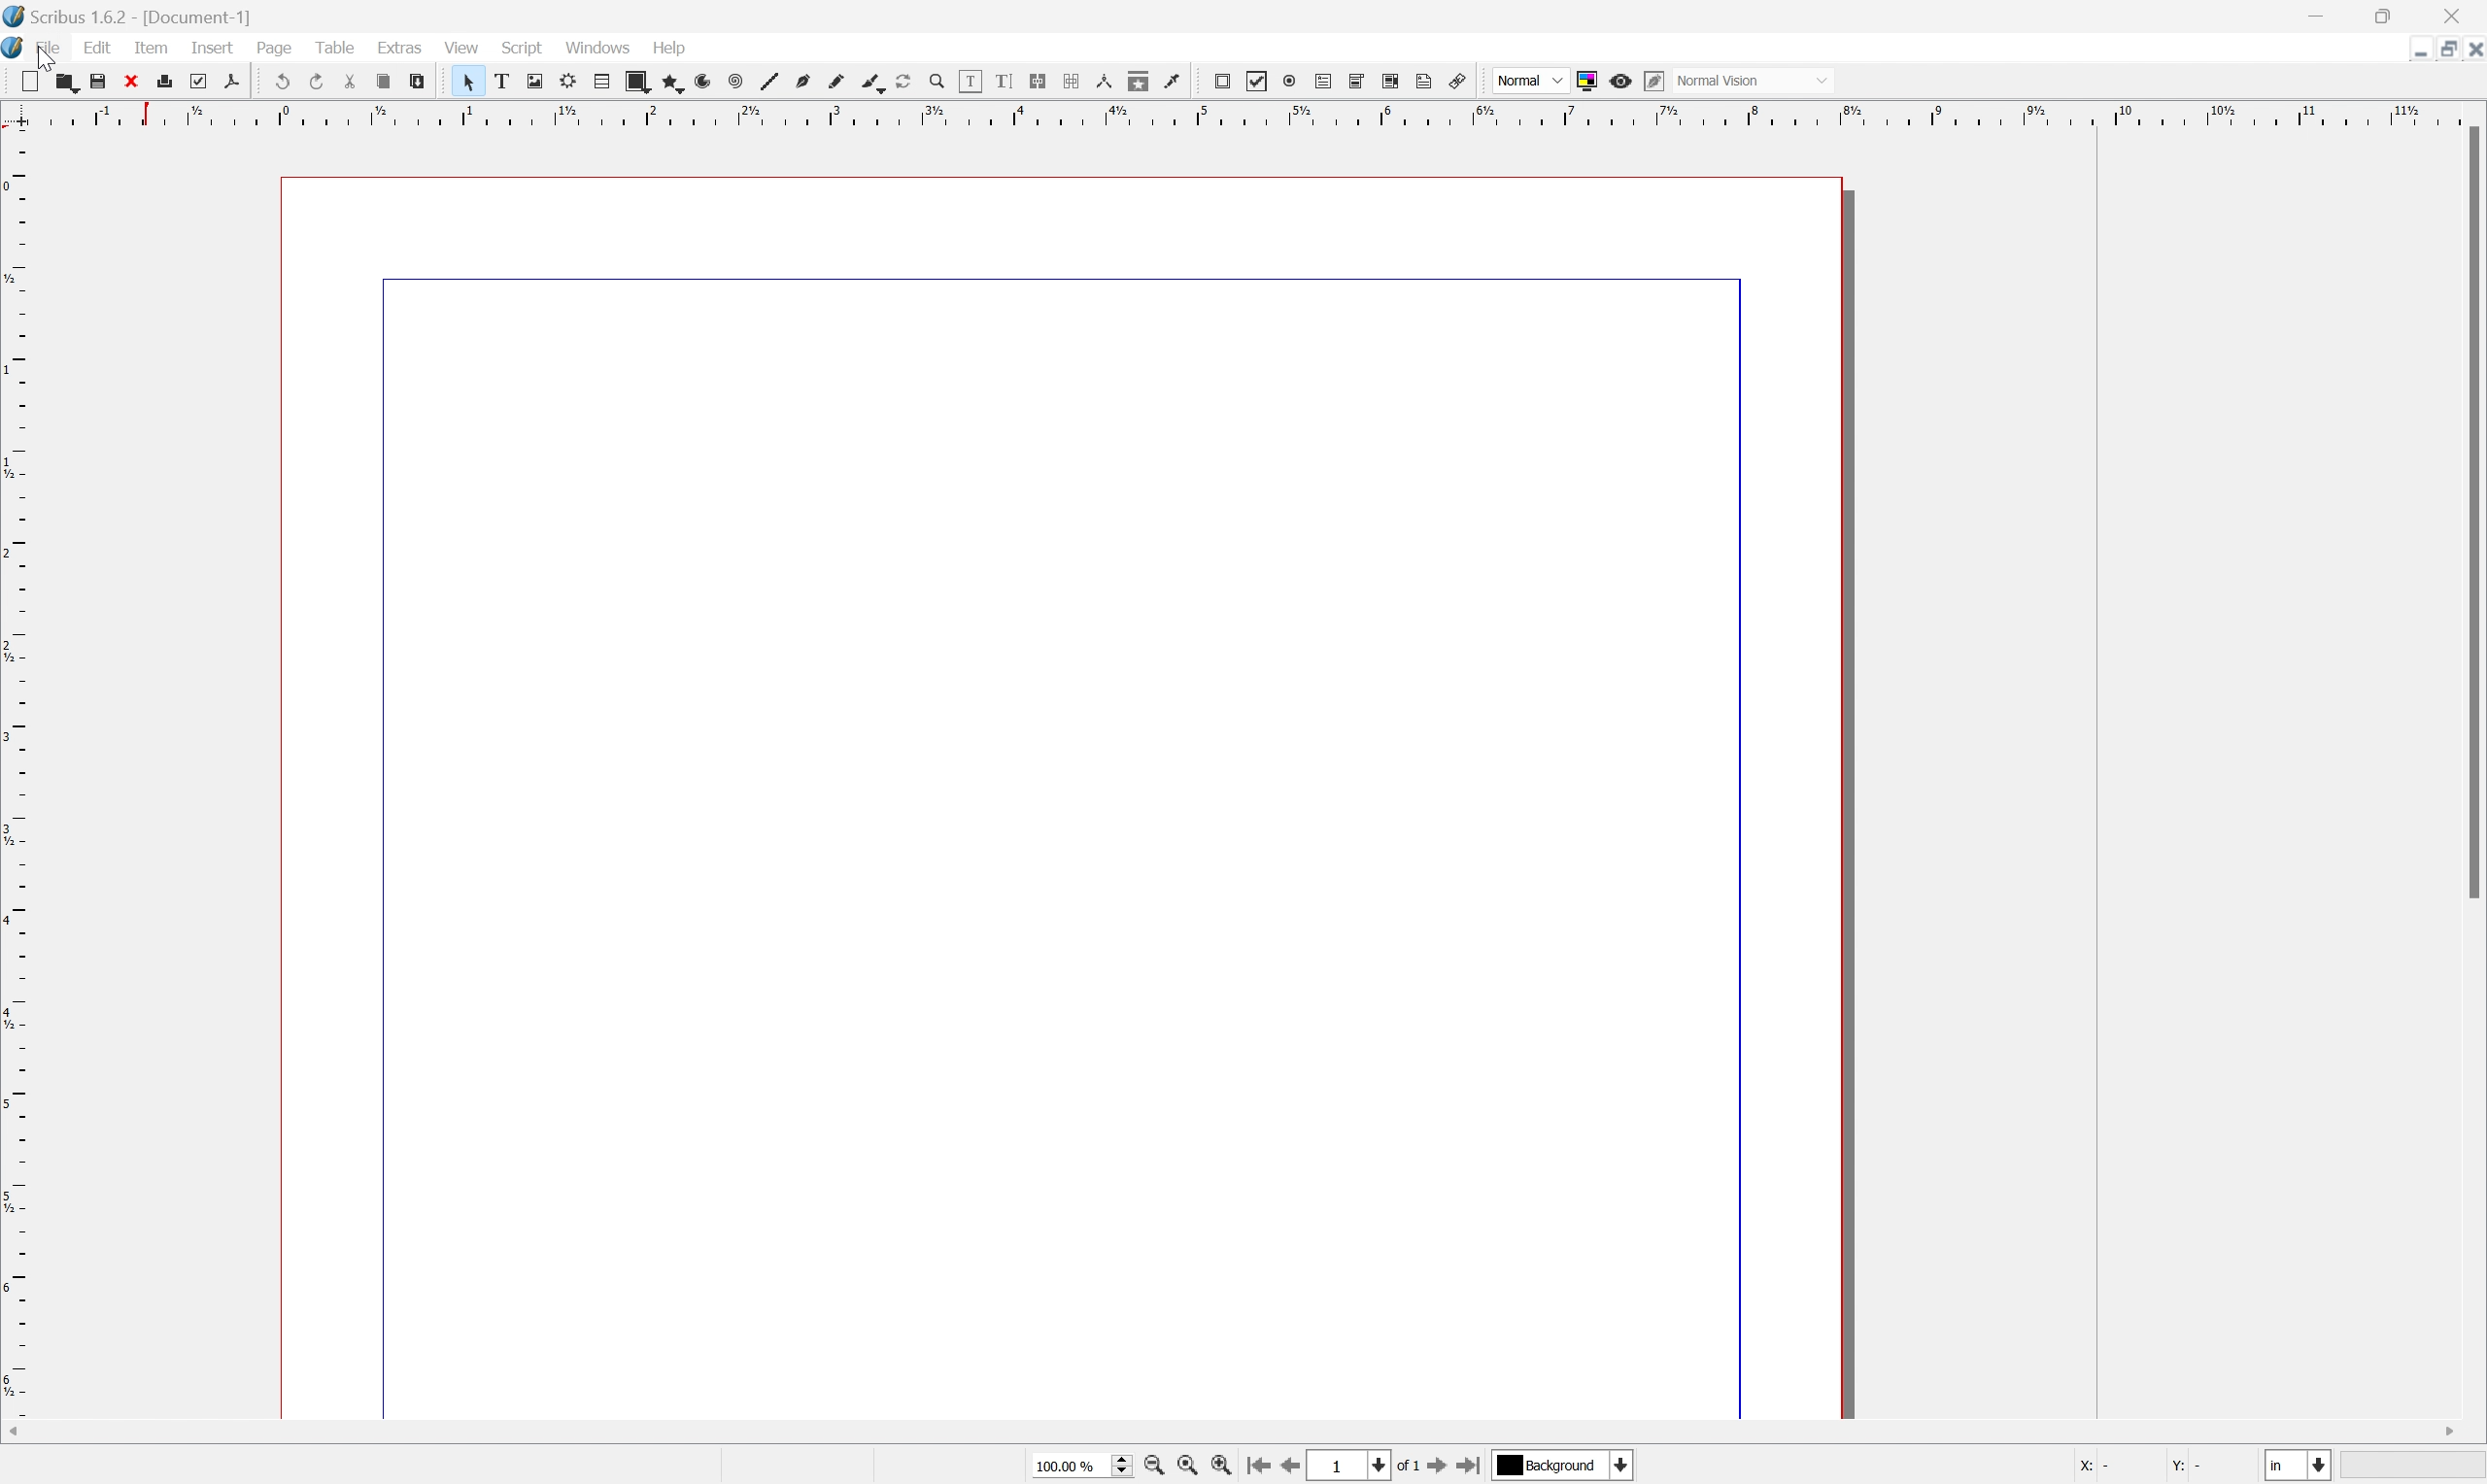 Image resolution: width=2487 pixels, height=1484 pixels. What do you see at coordinates (1175, 82) in the screenshot?
I see `Eye dropper` at bounding box center [1175, 82].